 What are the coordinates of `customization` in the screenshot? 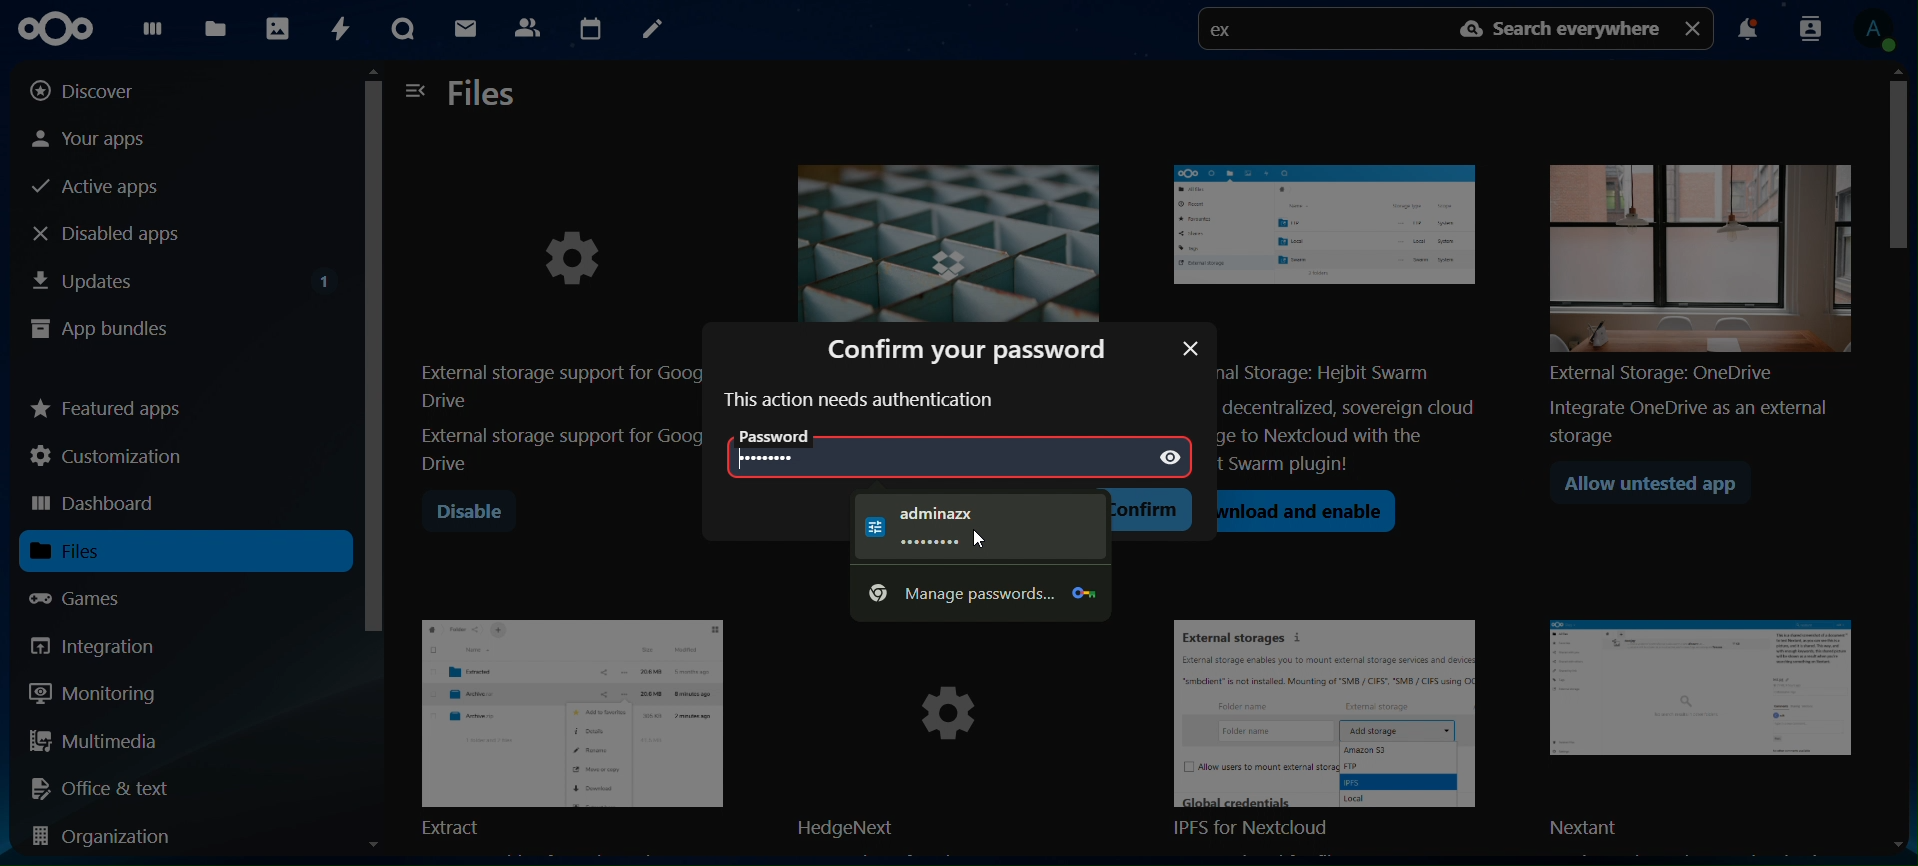 It's located at (111, 456).